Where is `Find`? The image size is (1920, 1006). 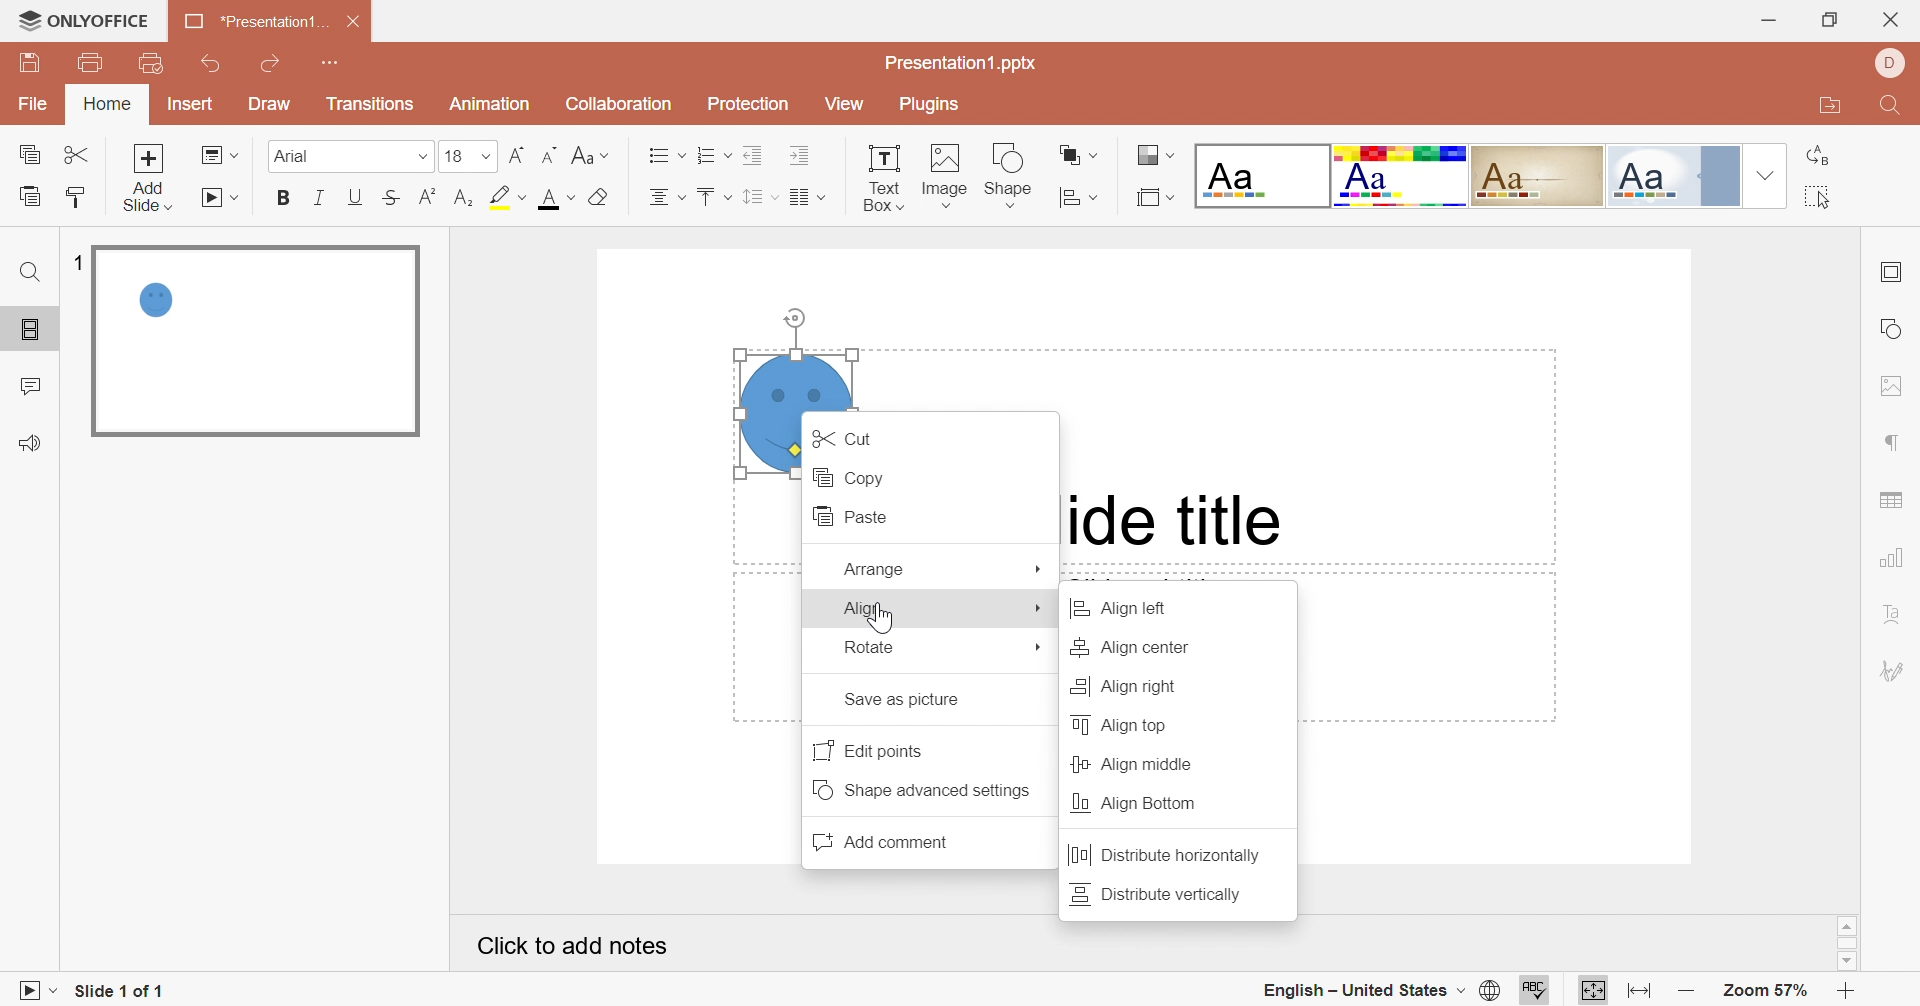 Find is located at coordinates (29, 272).